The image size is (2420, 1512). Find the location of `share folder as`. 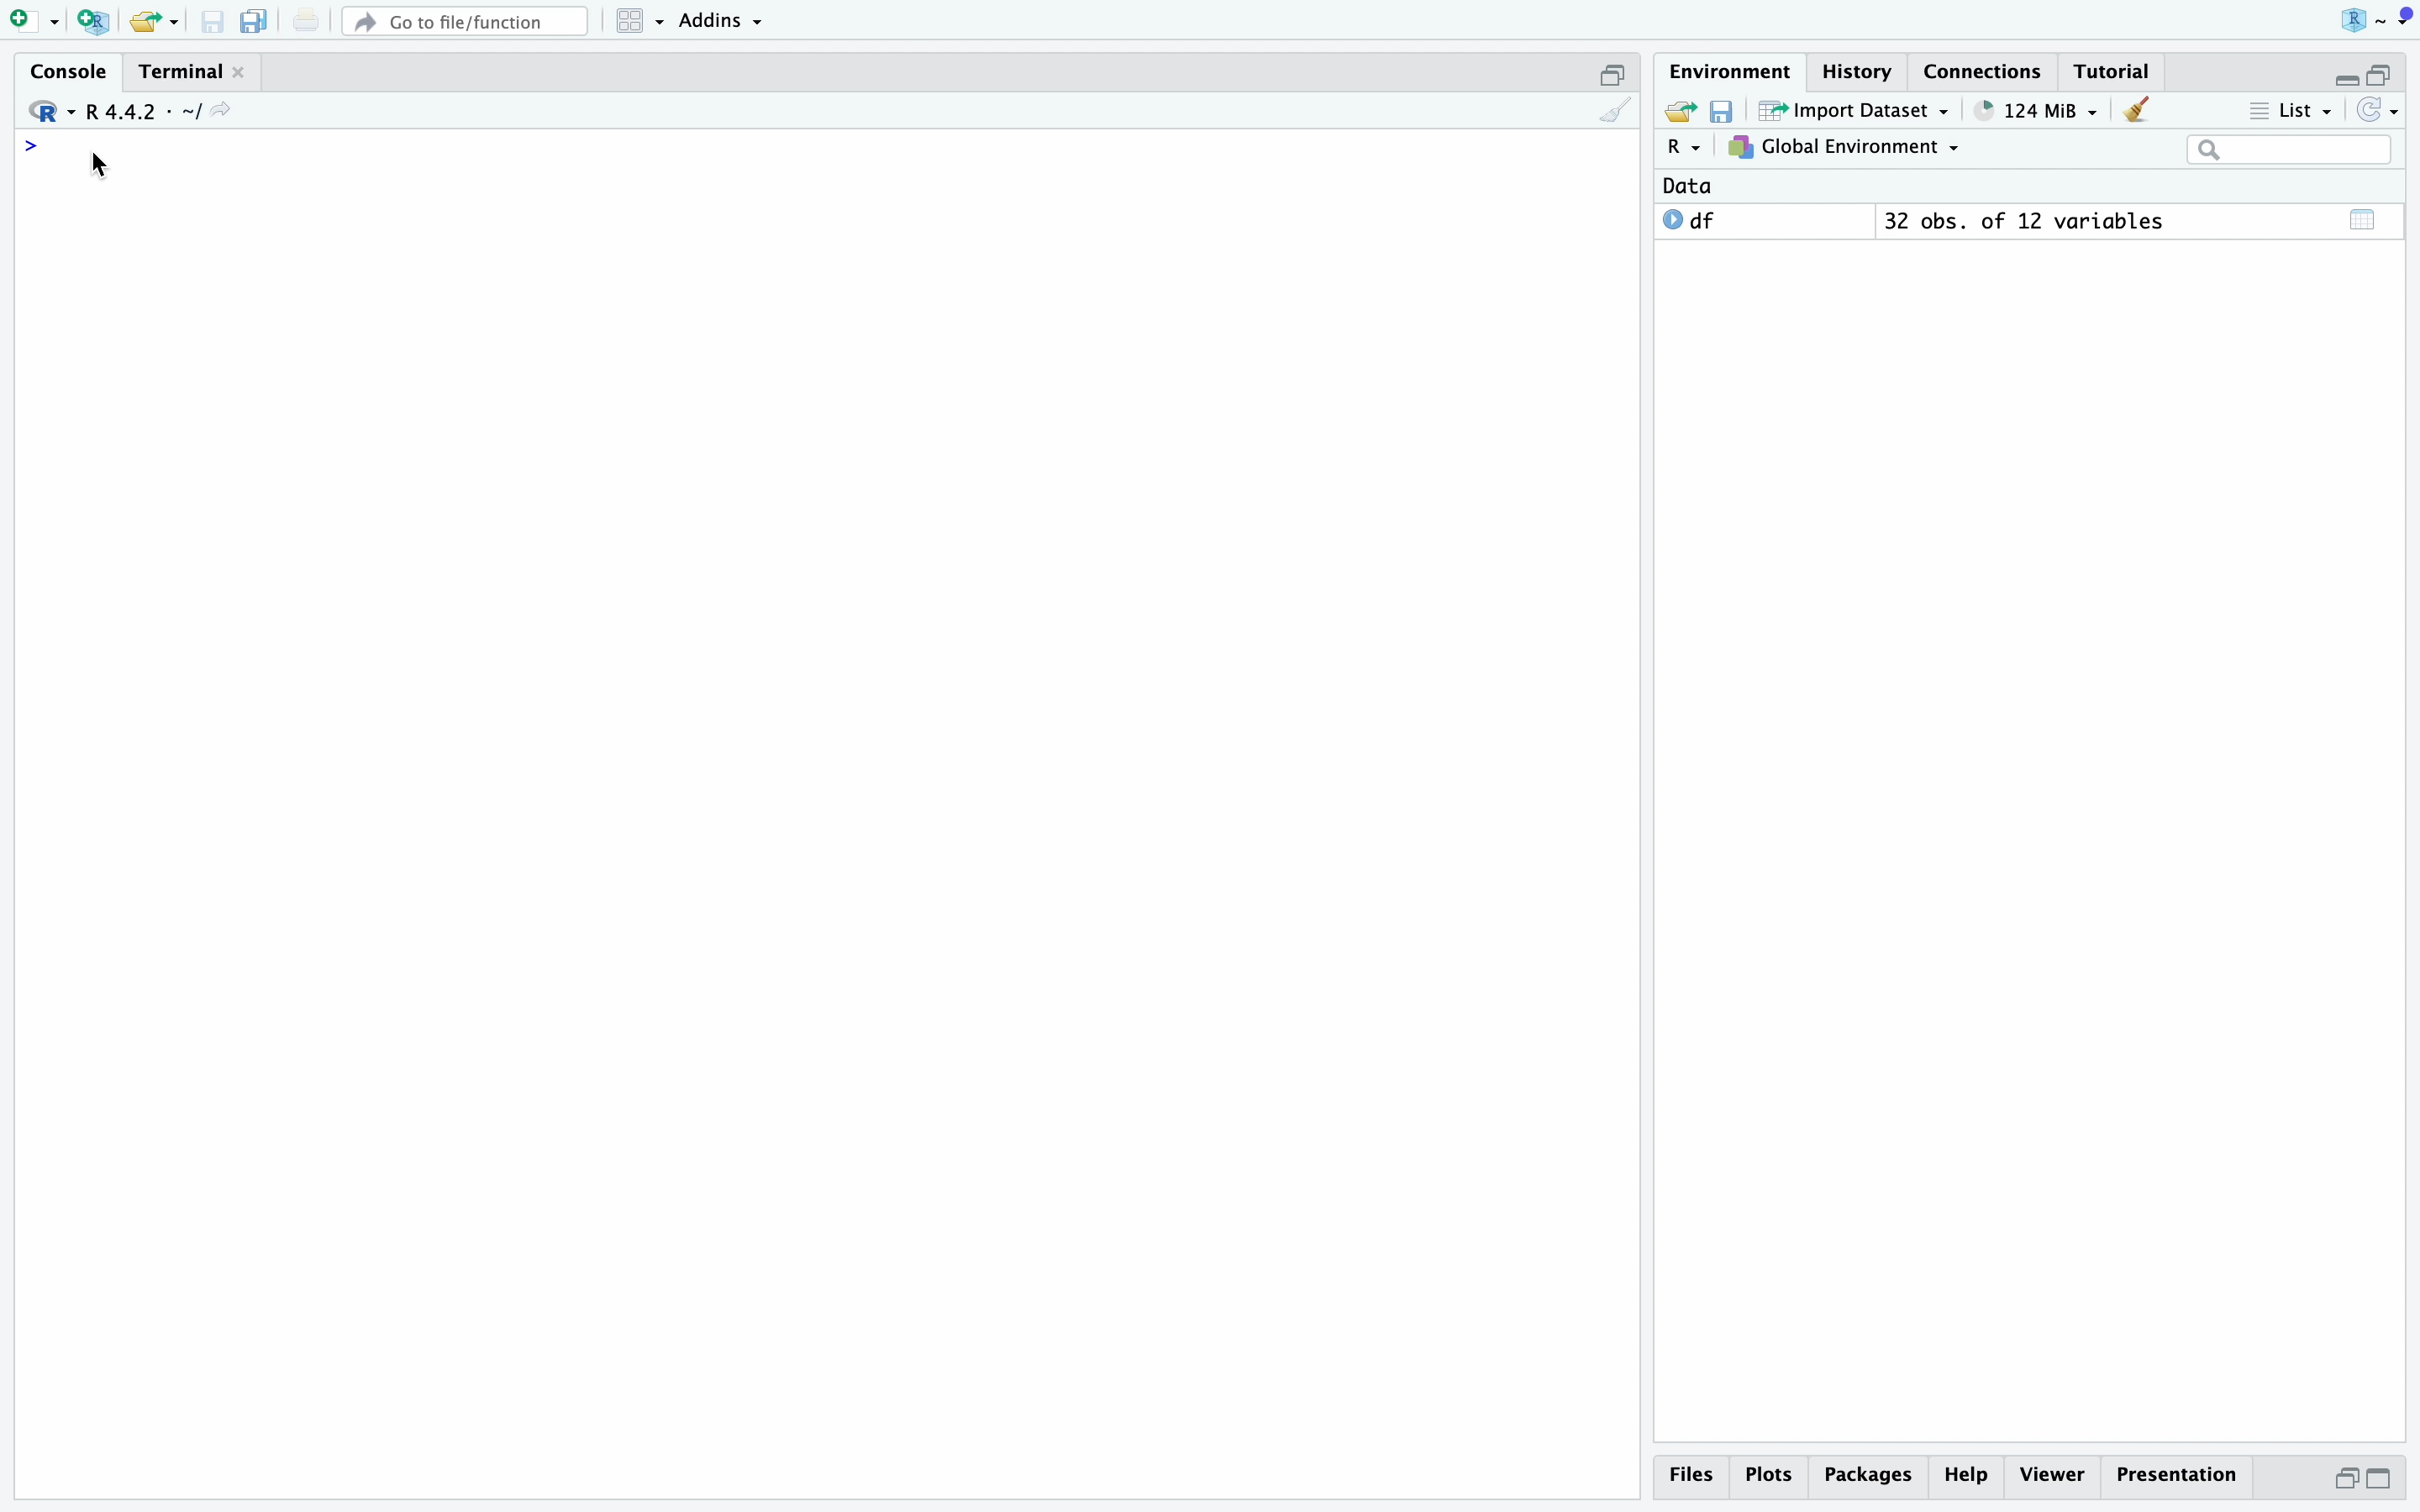

share folder as is located at coordinates (155, 22).